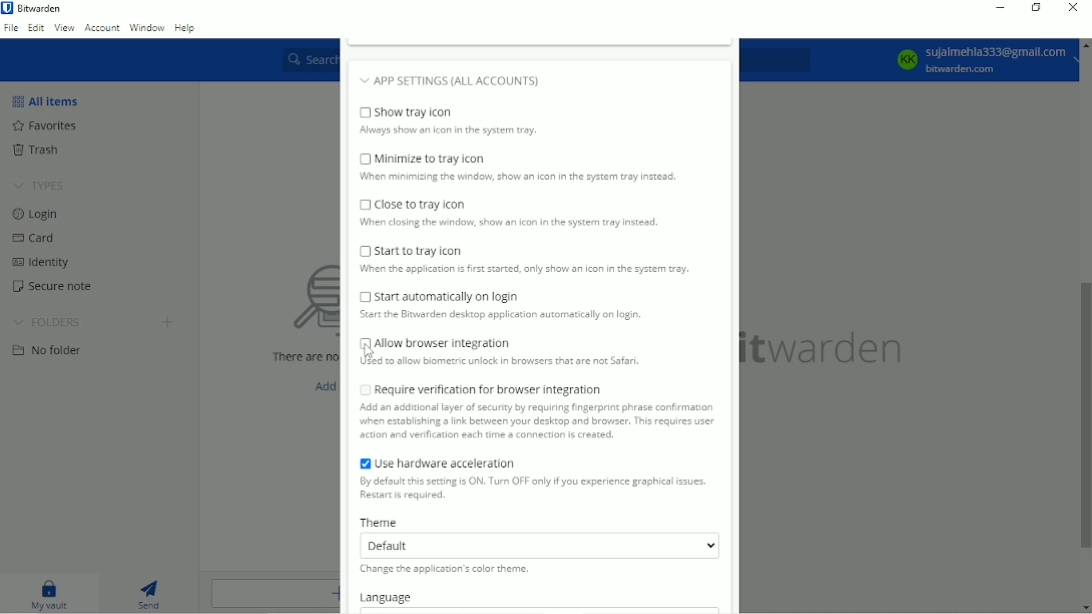 The width and height of the screenshot is (1092, 614). I want to click on Favorites, so click(44, 125).